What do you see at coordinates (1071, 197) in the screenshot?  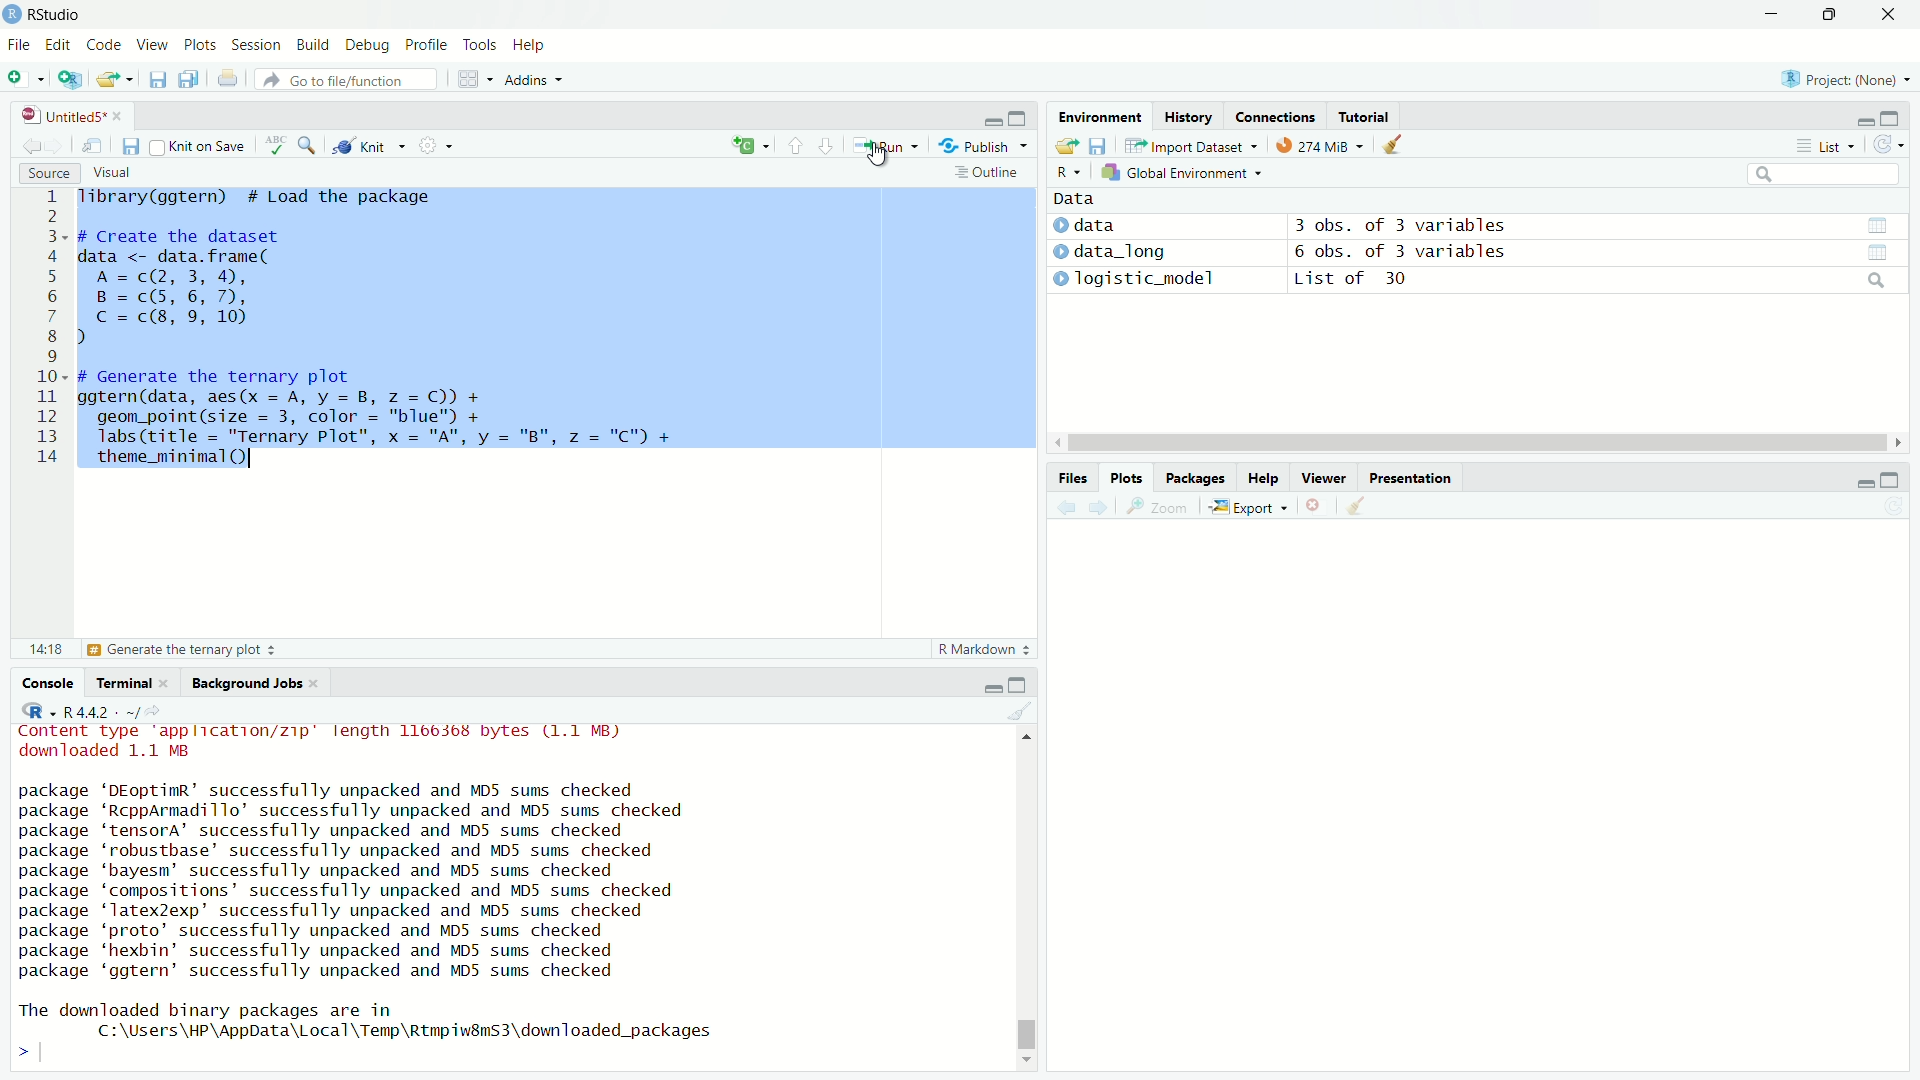 I see `Data` at bounding box center [1071, 197].